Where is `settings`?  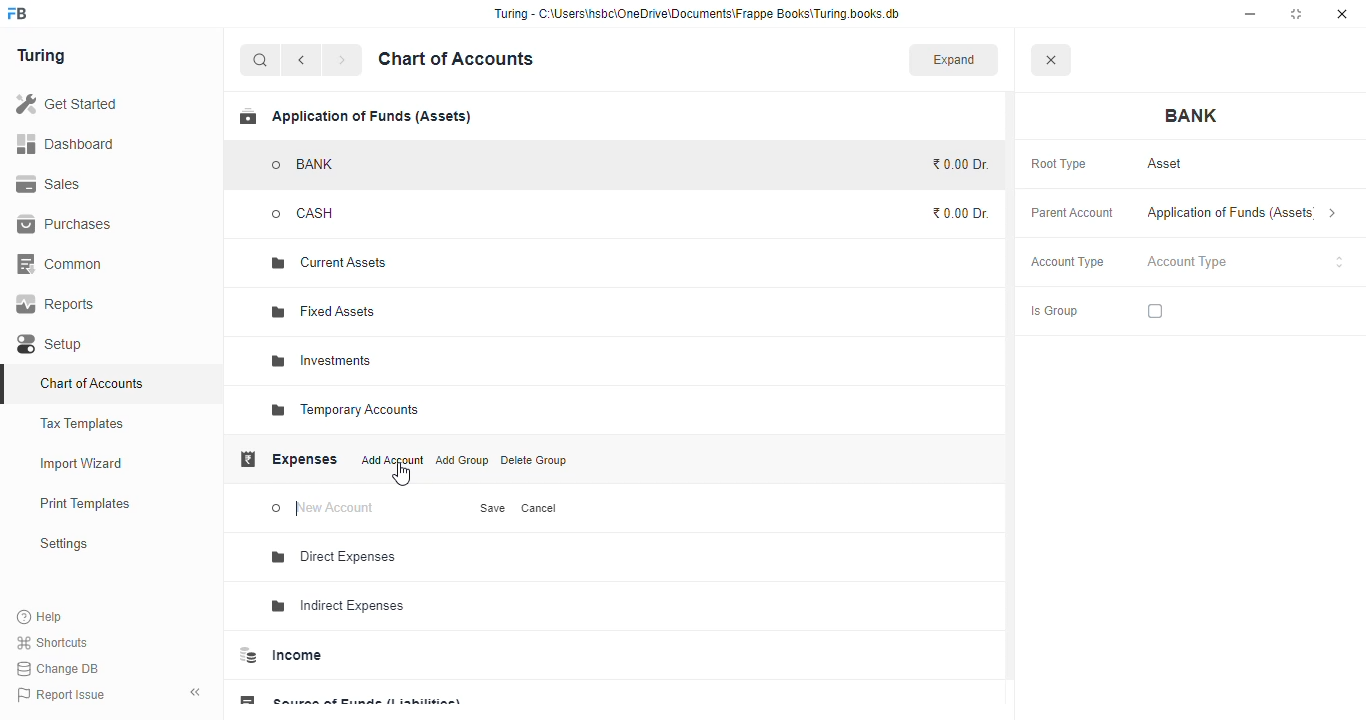 settings is located at coordinates (63, 543).